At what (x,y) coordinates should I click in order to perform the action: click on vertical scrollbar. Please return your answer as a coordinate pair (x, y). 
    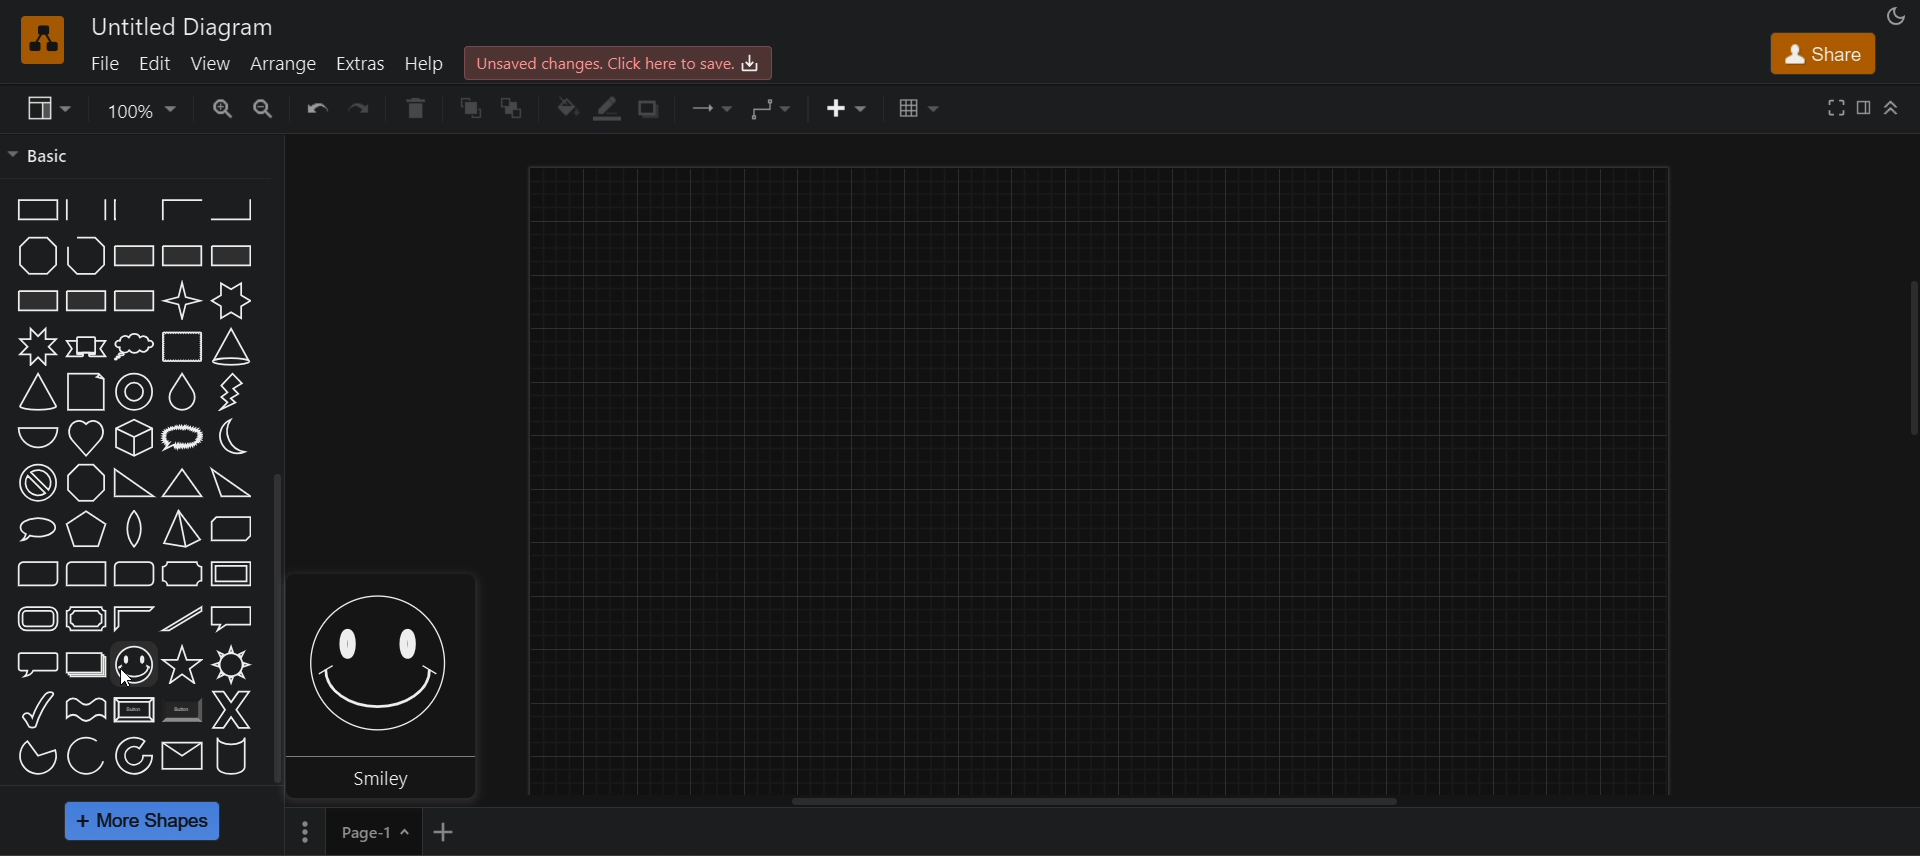
    Looking at the image, I should click on (1908, 361).